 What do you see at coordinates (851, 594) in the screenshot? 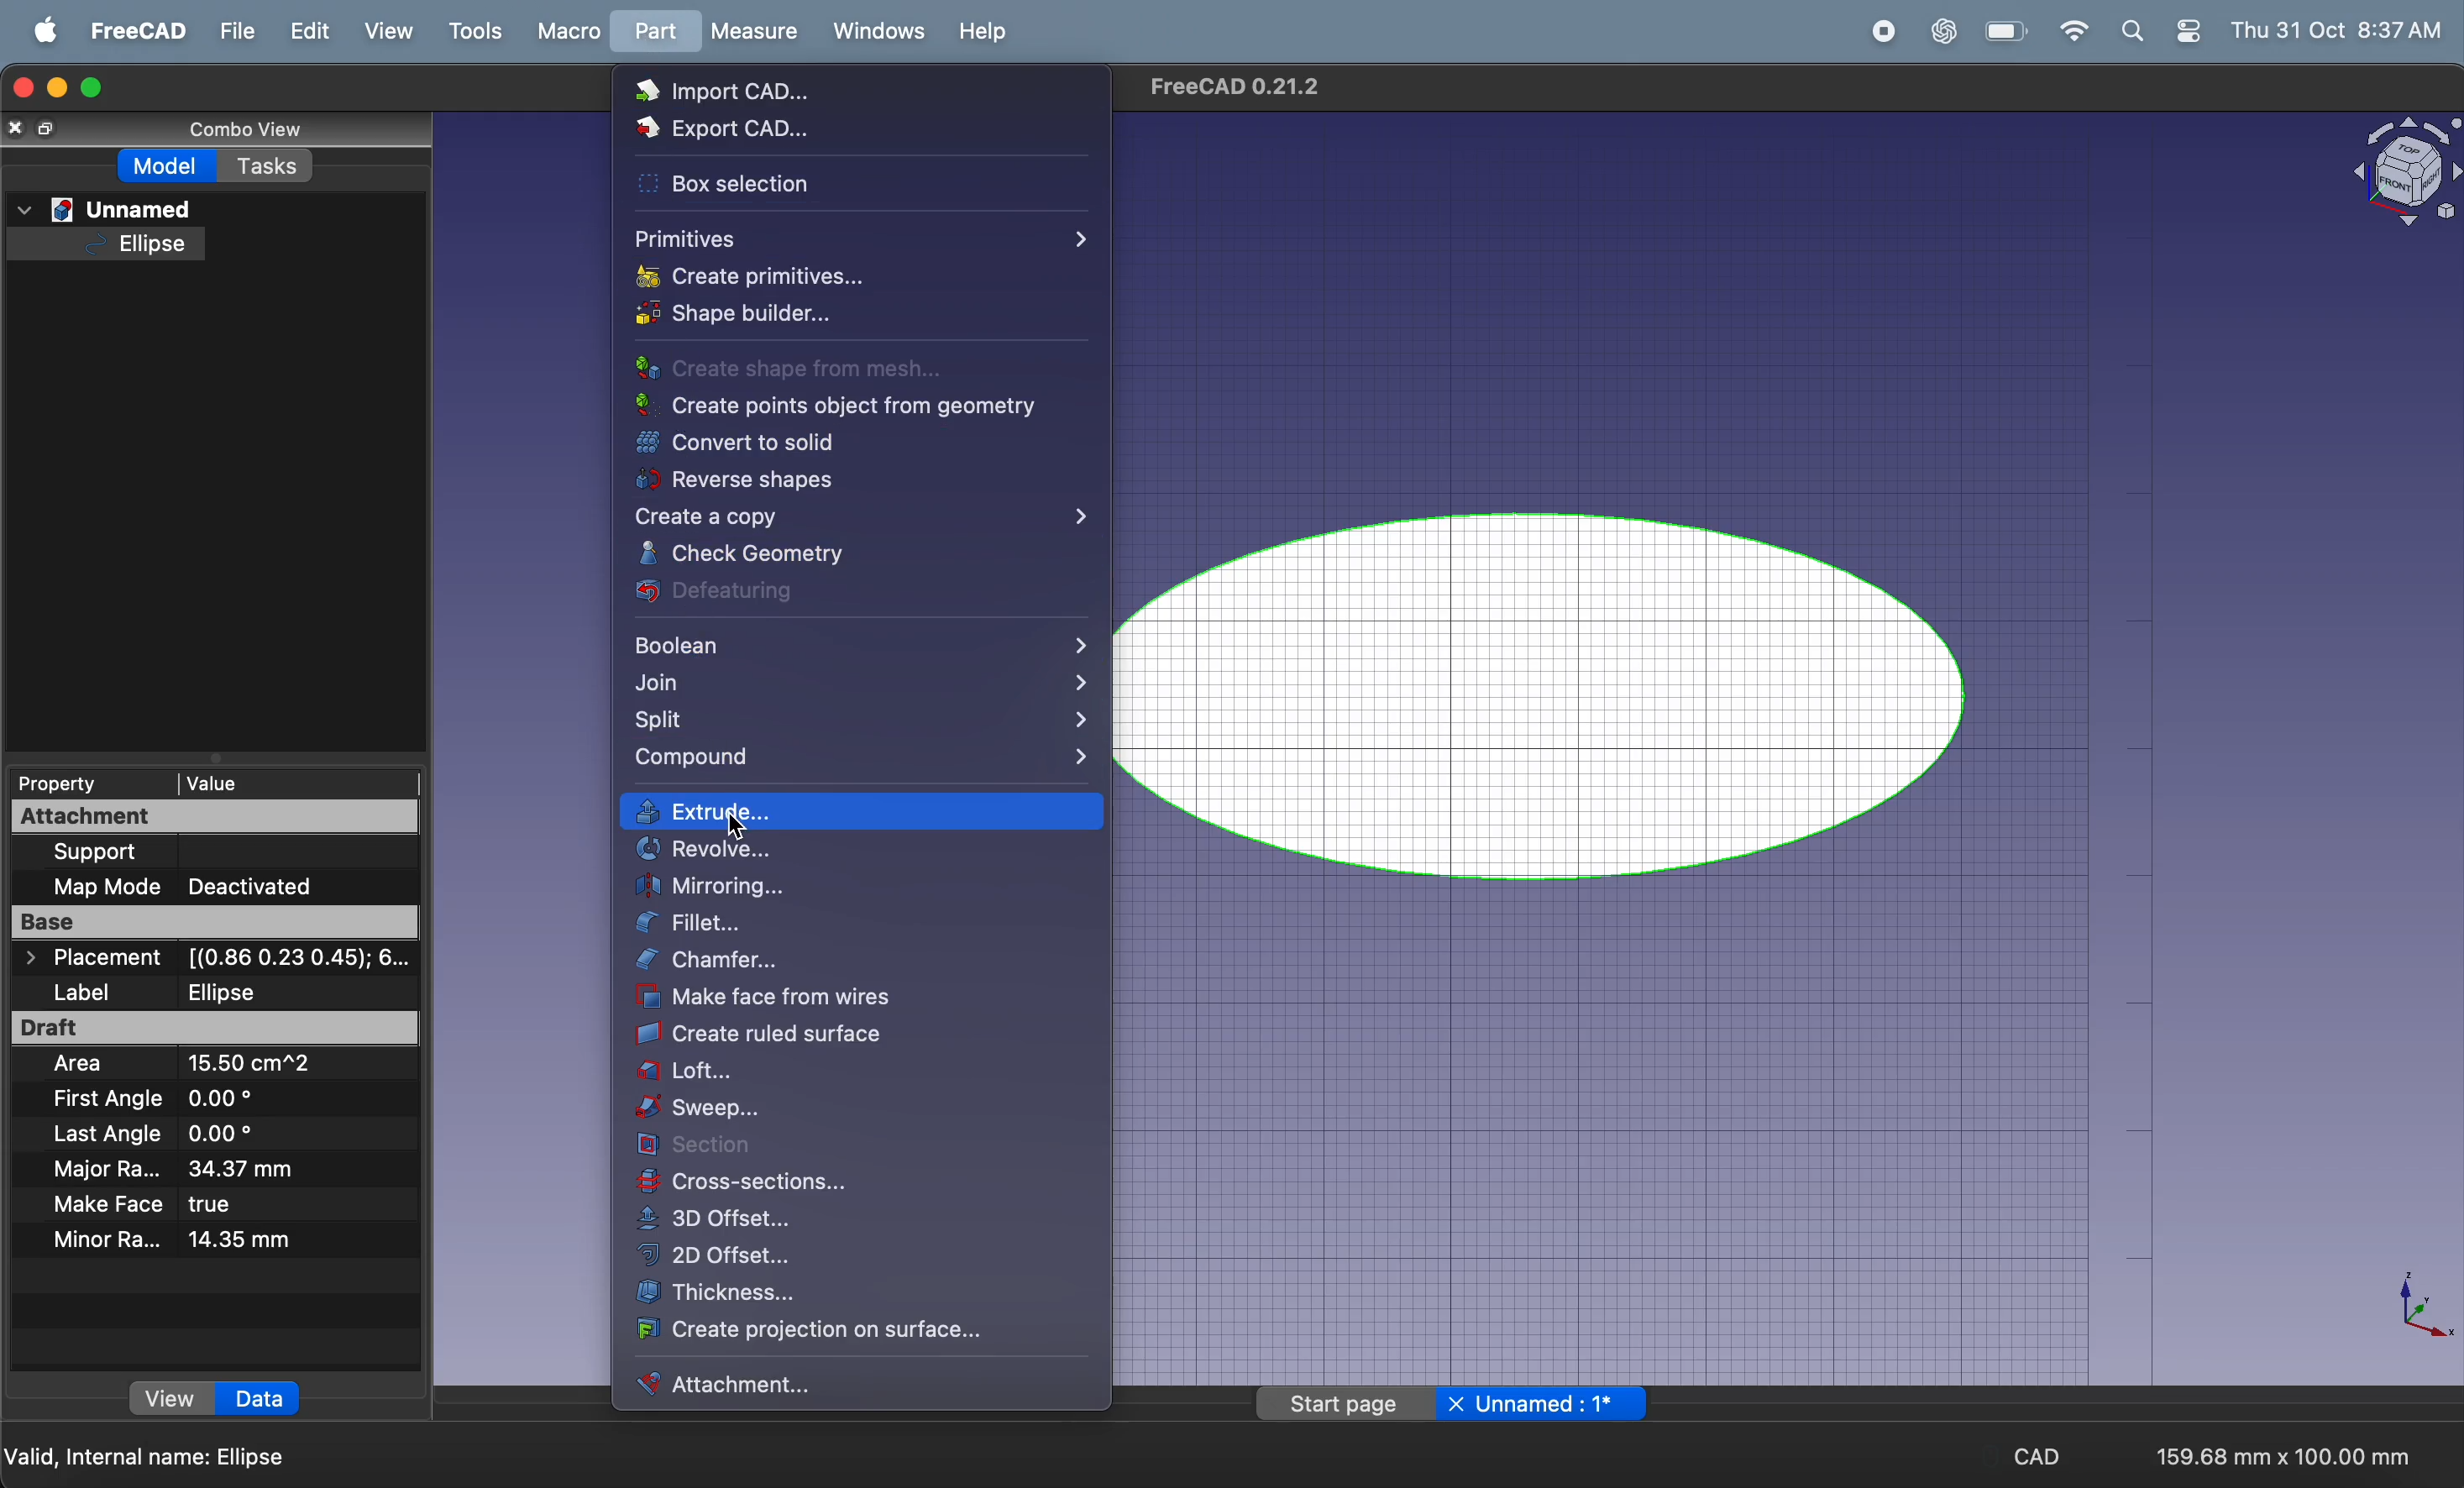
I see `defeaturing` at bounding box center [851, 594].